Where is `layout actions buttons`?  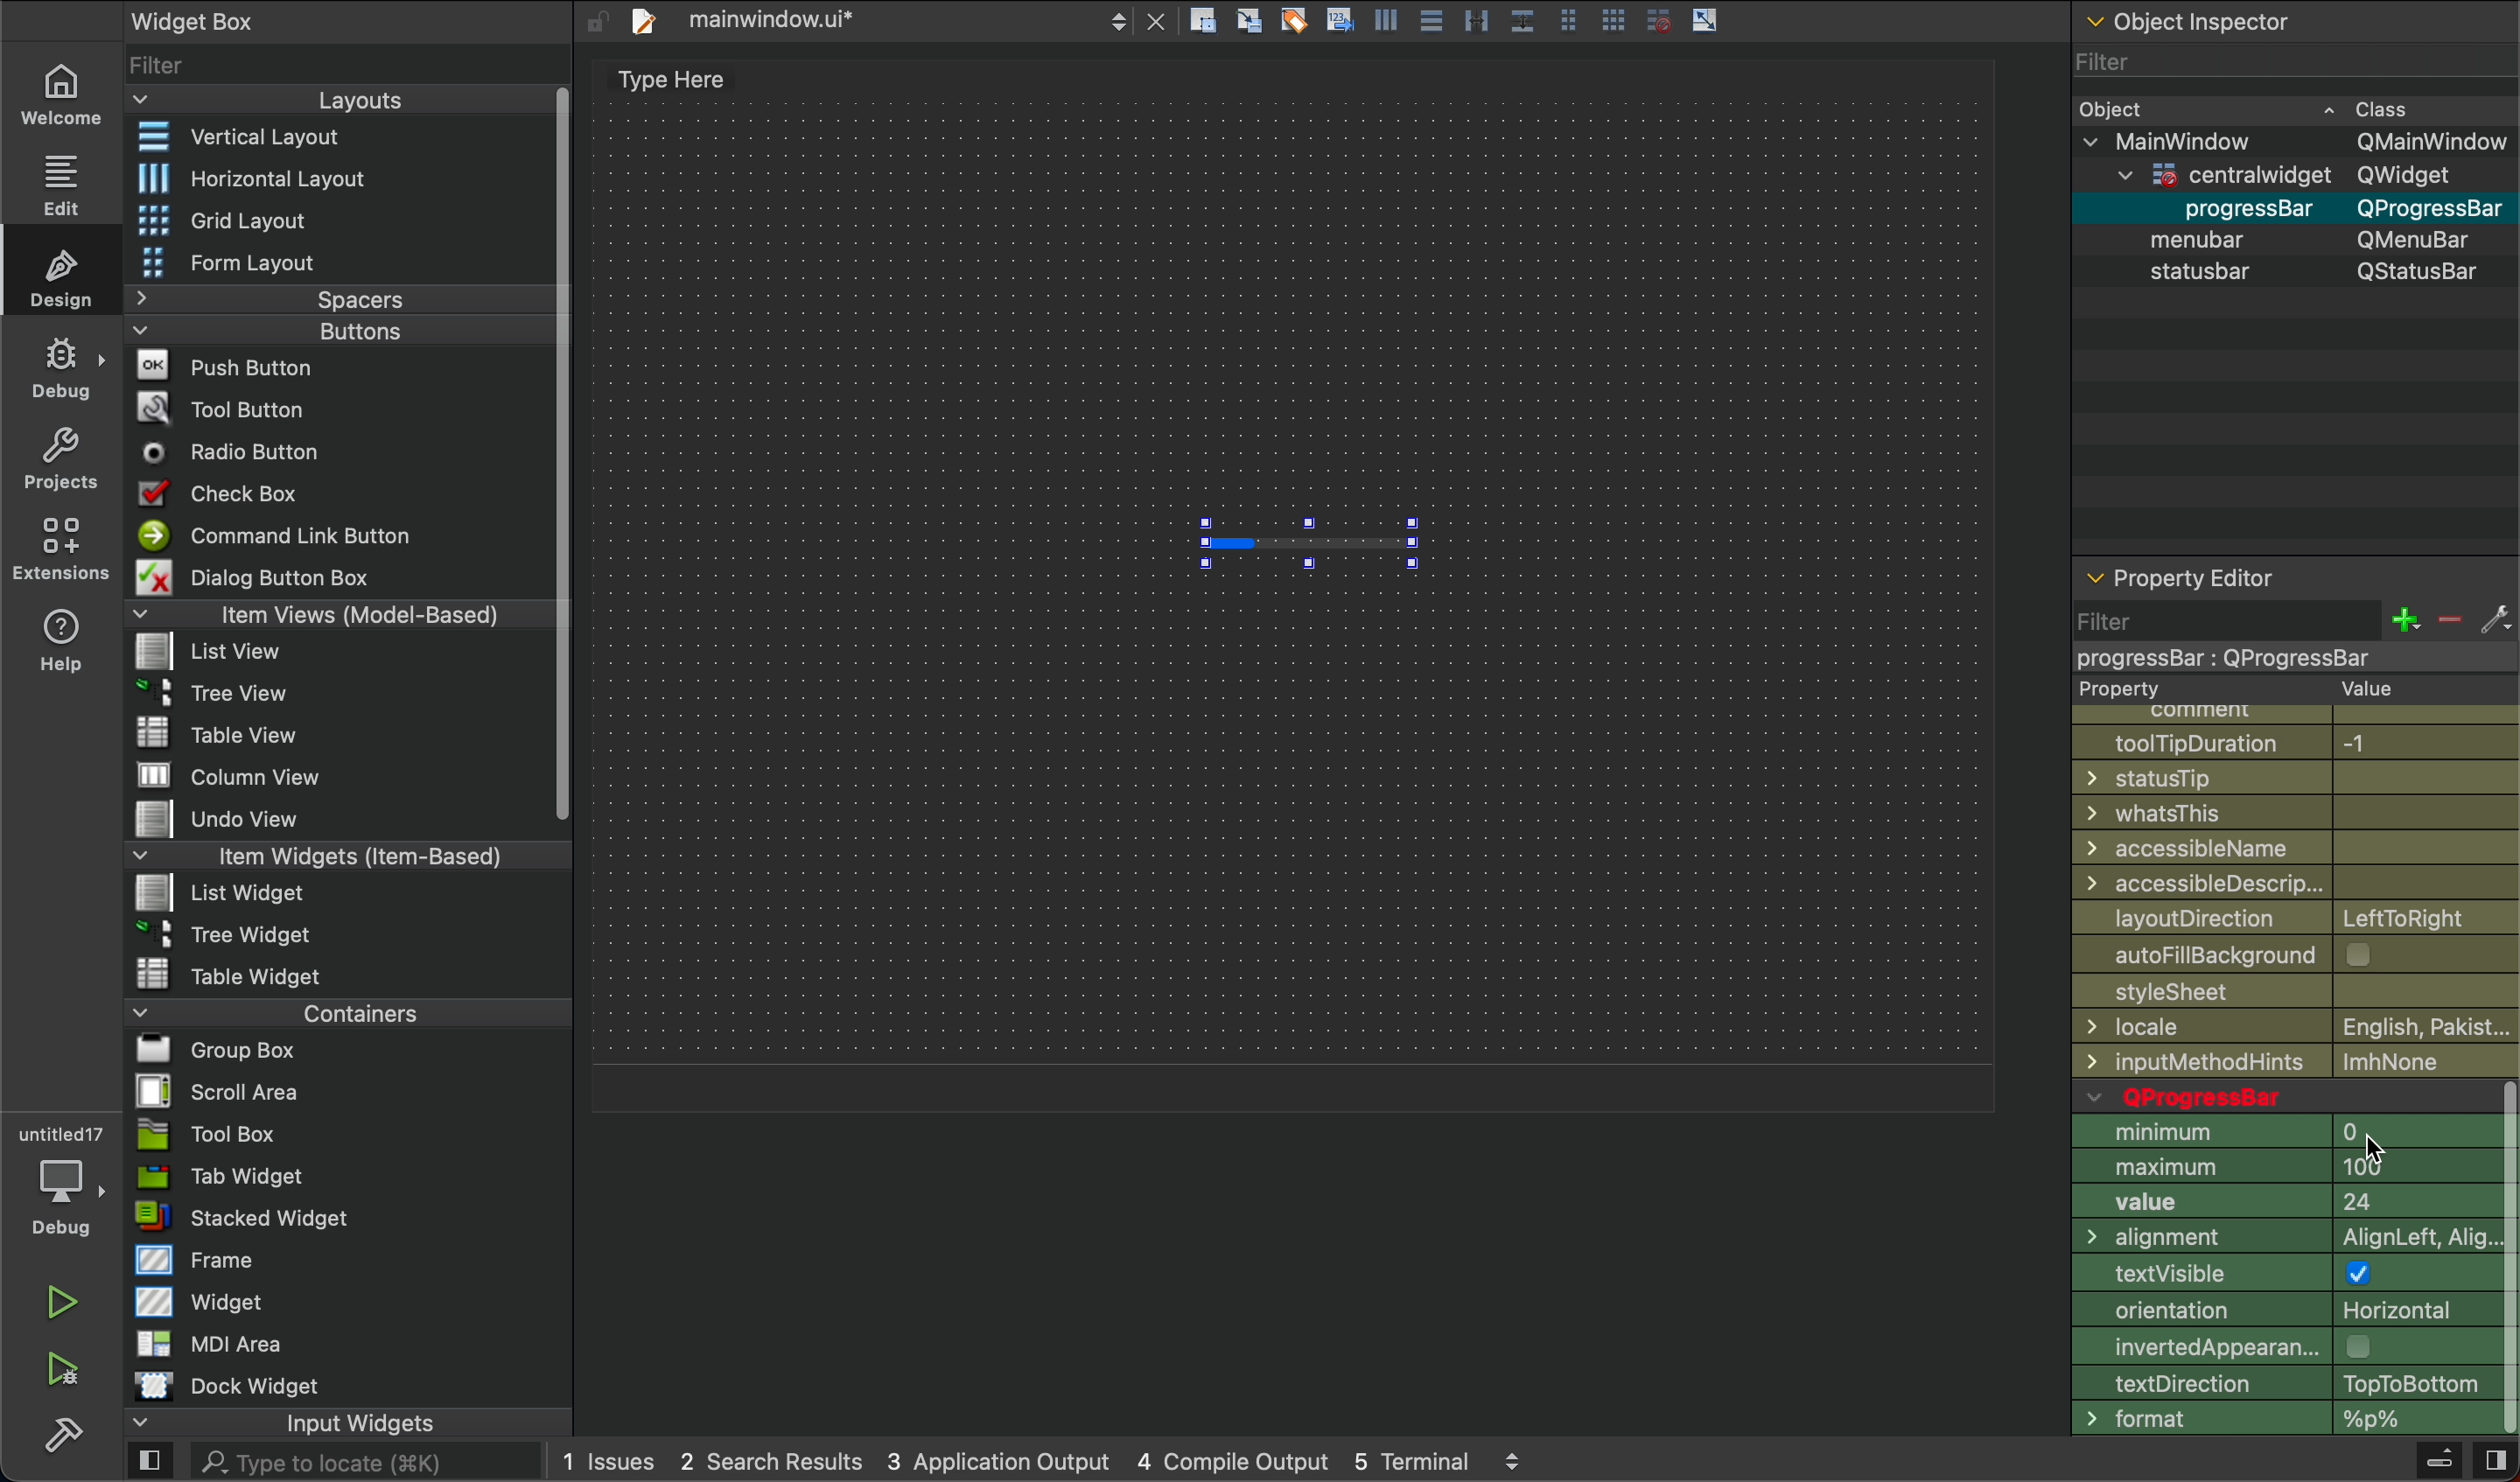 layout actions buttons is located at coordinates (1453, 24).